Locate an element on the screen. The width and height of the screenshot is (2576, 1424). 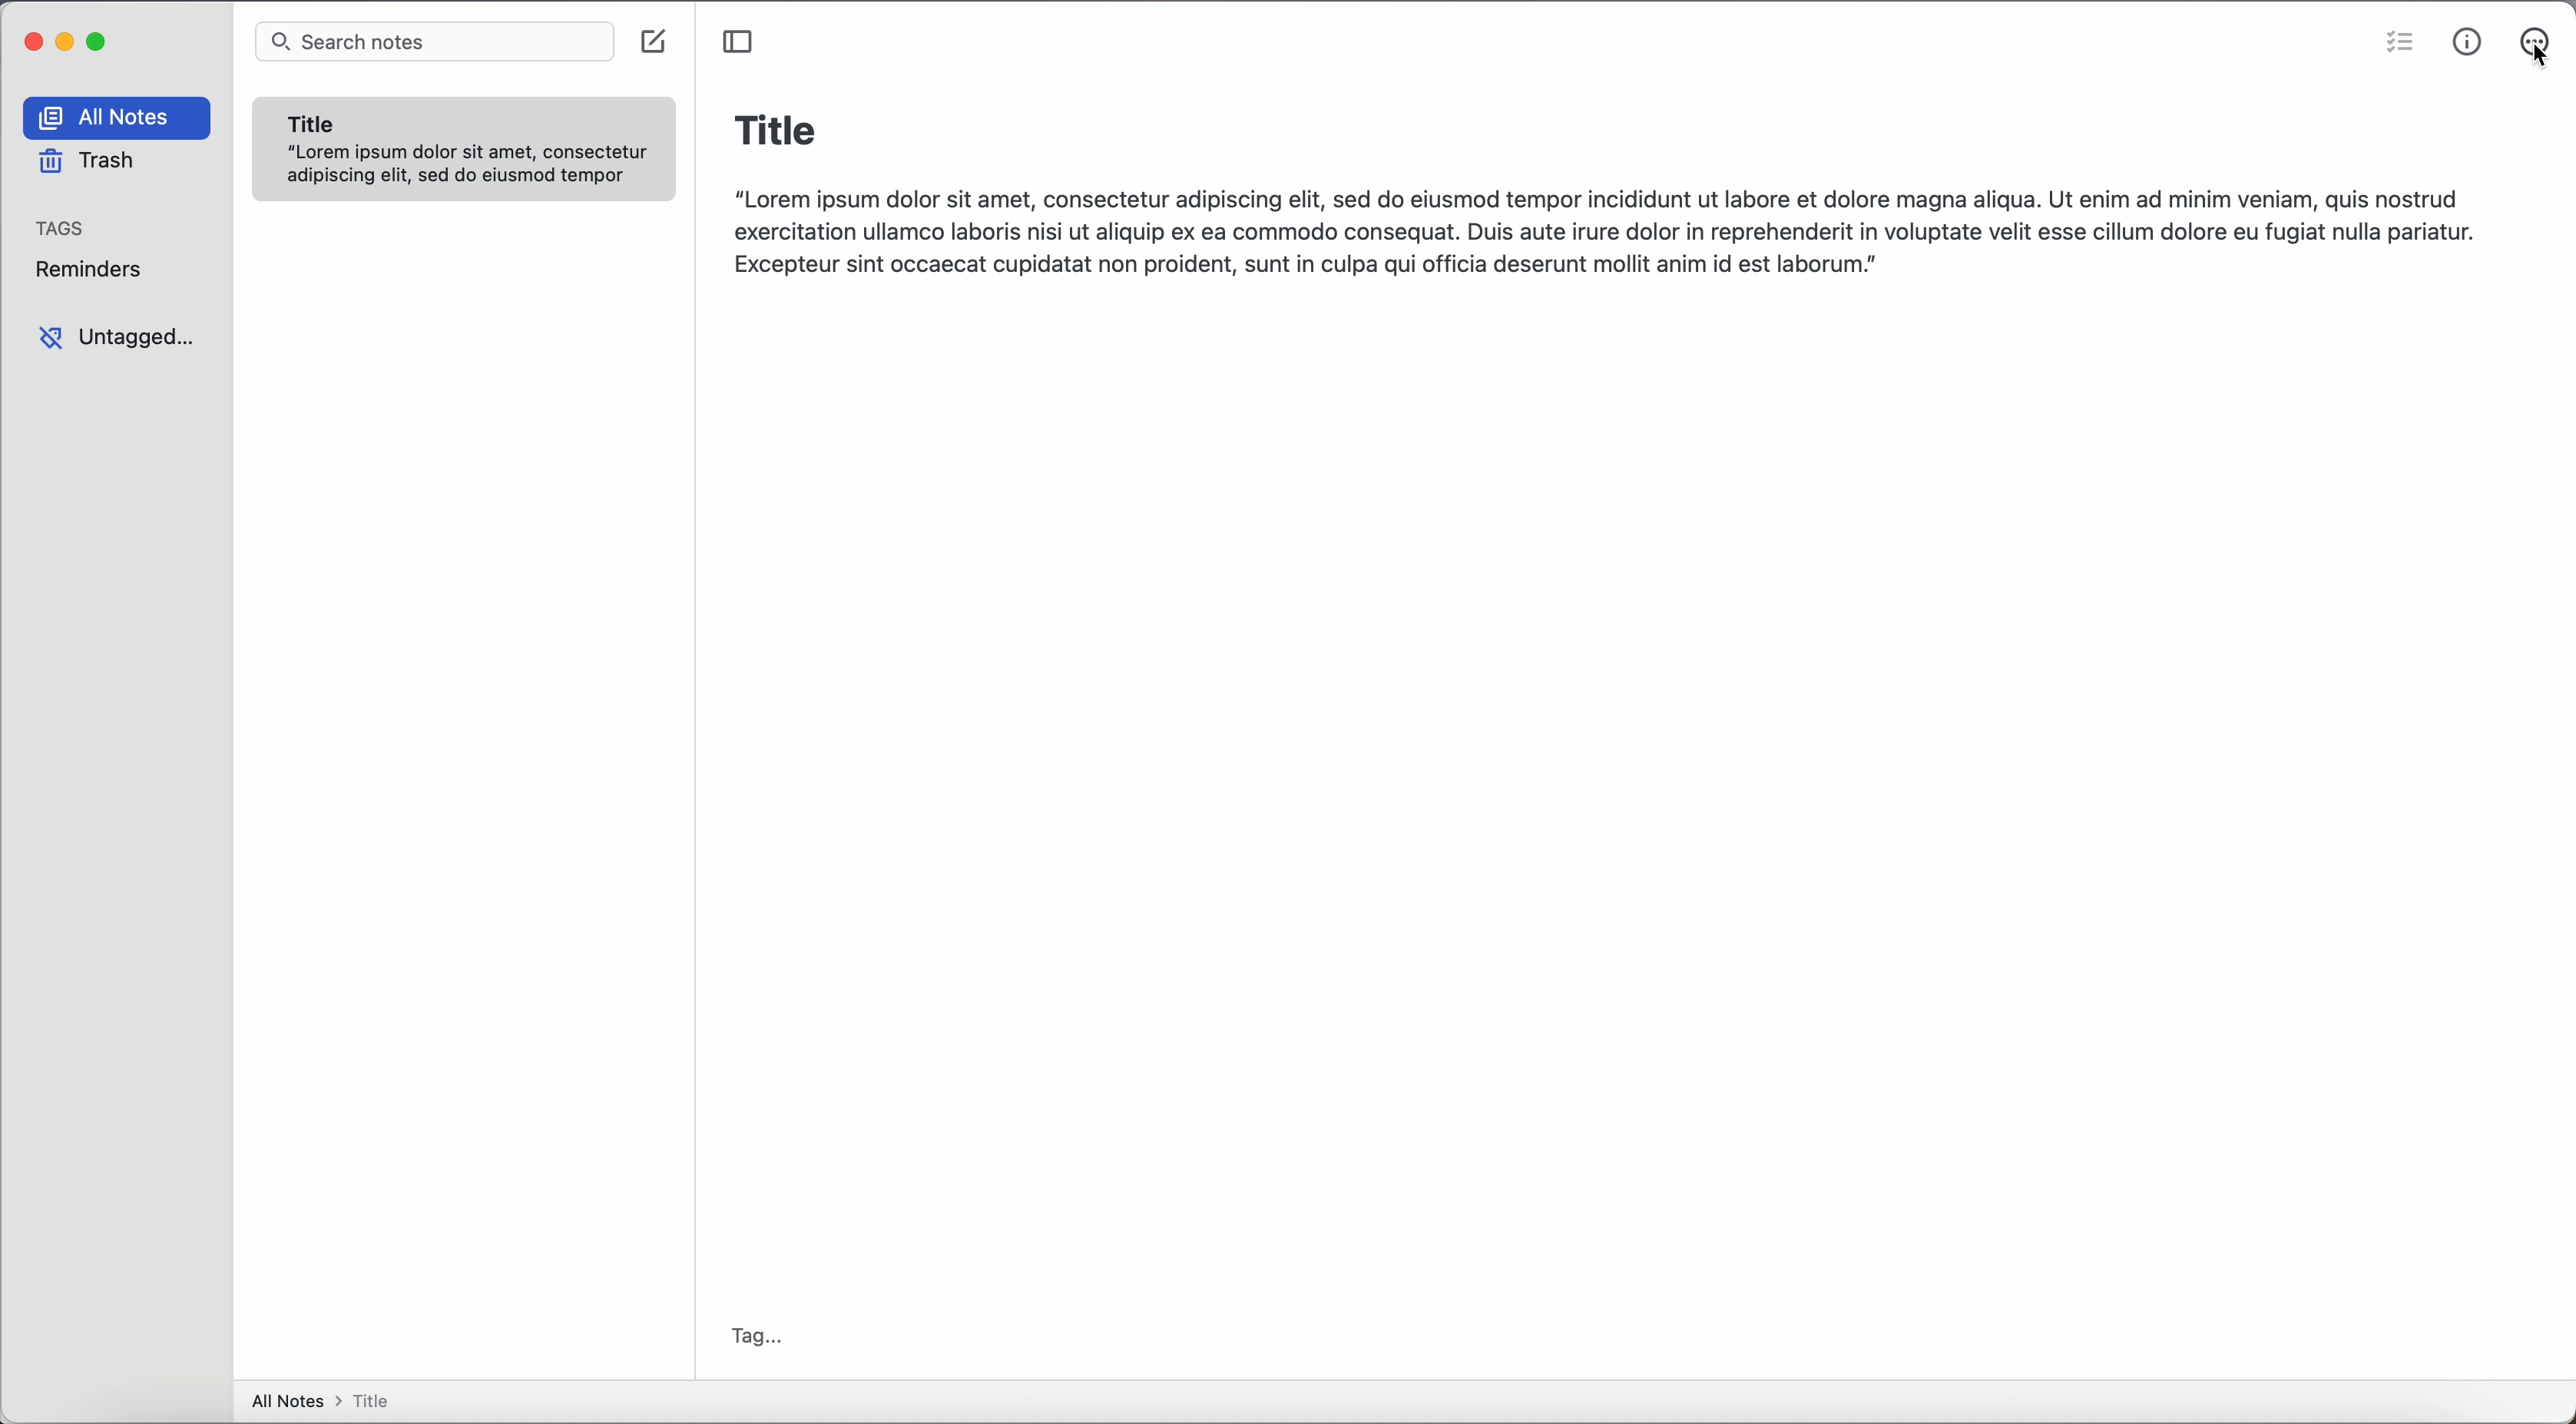
body text is located at coordinates (1602, 228).